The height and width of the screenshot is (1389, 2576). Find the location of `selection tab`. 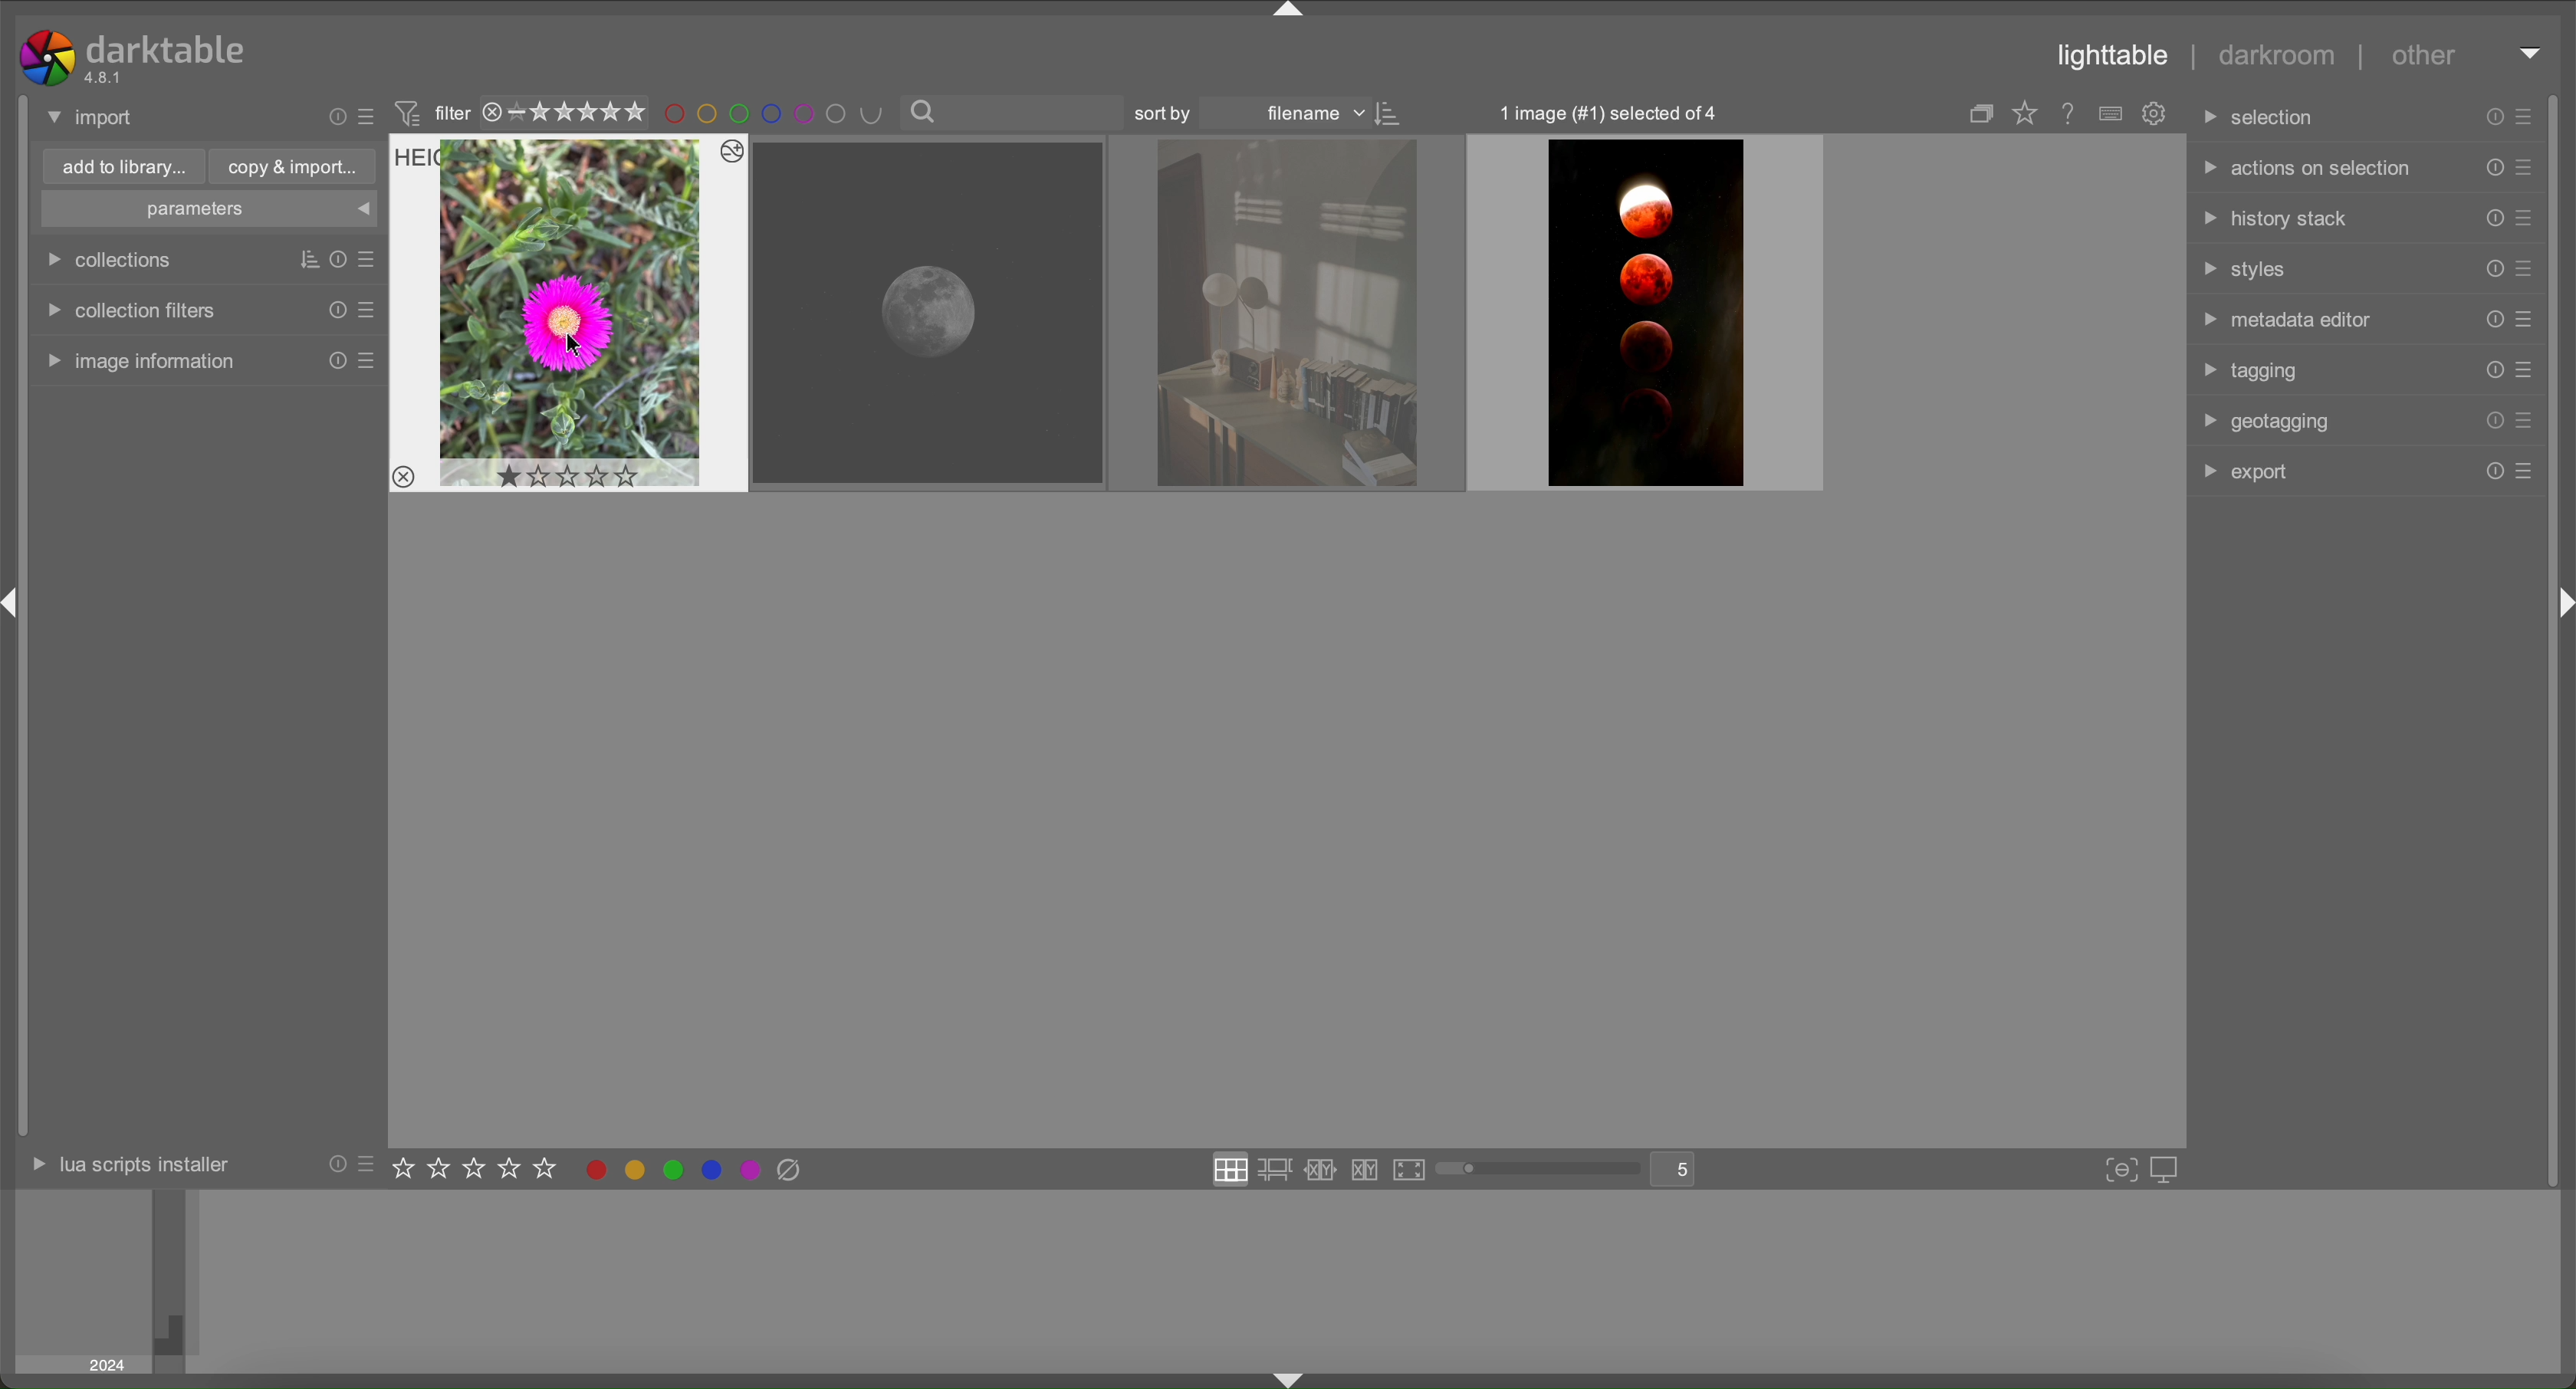

selection tab is located at coordinates (2268, 122).